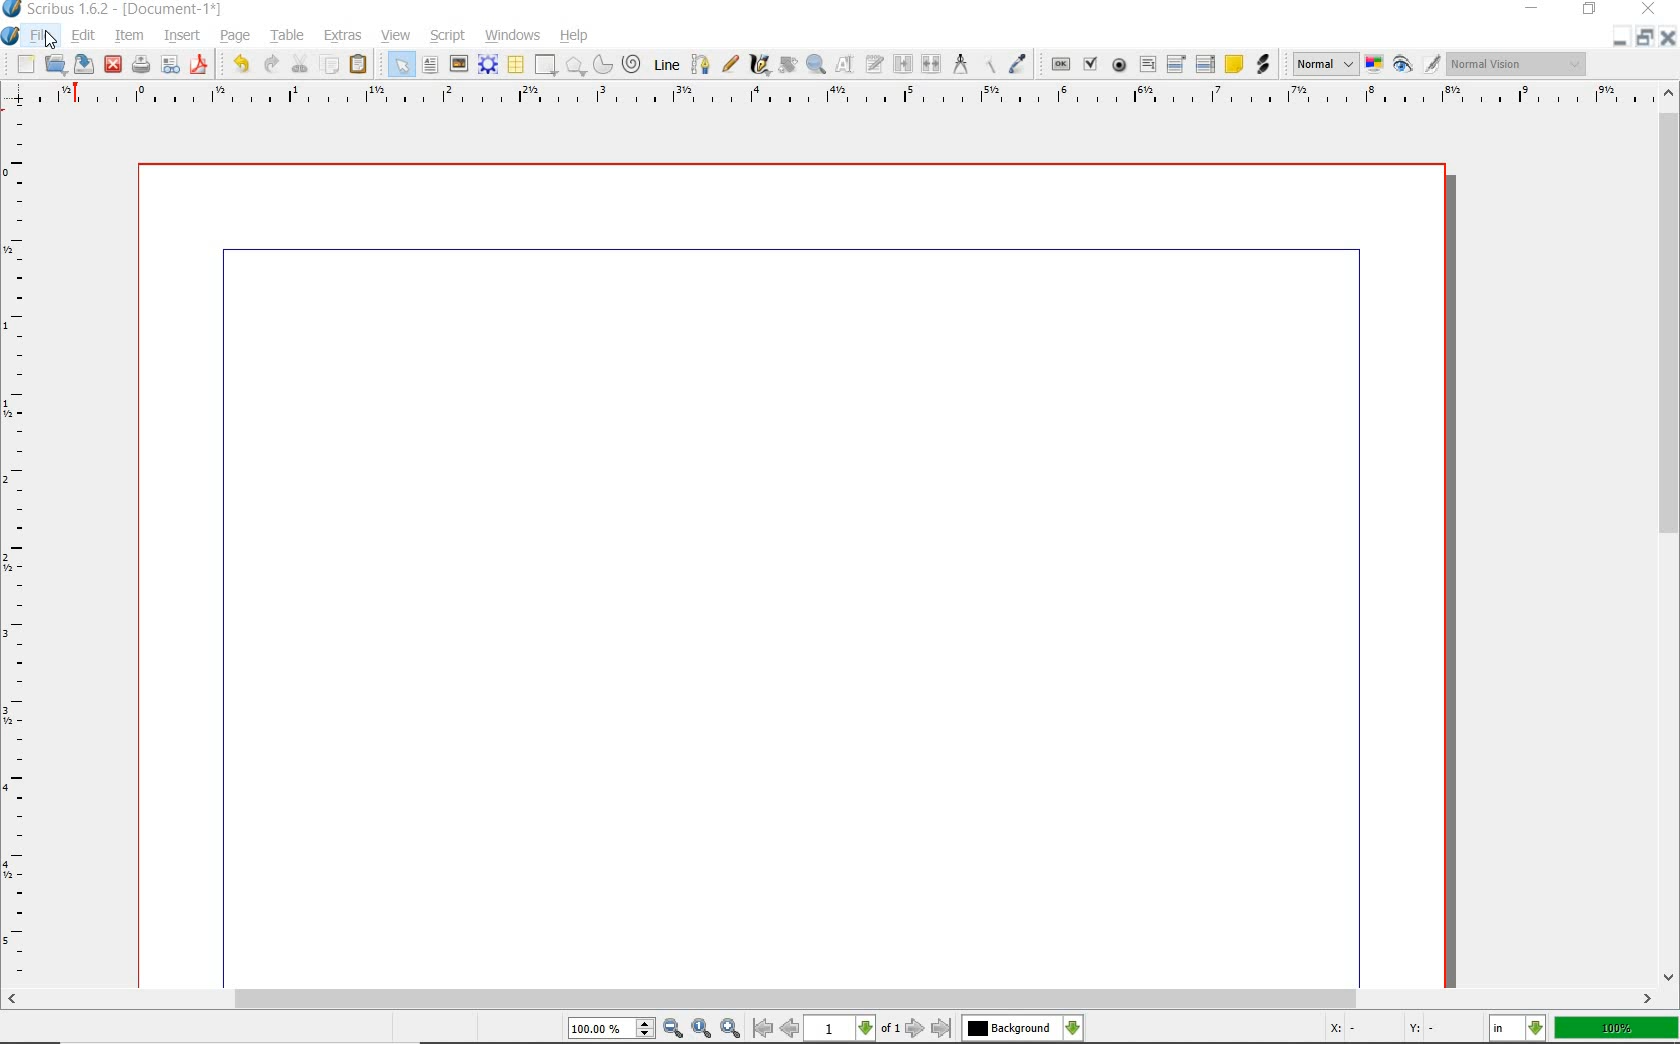 This screenshot has width=1680, height=1044. Describe the element at coordinates (362, 66) in the screenshot. I see `paste` at that location.